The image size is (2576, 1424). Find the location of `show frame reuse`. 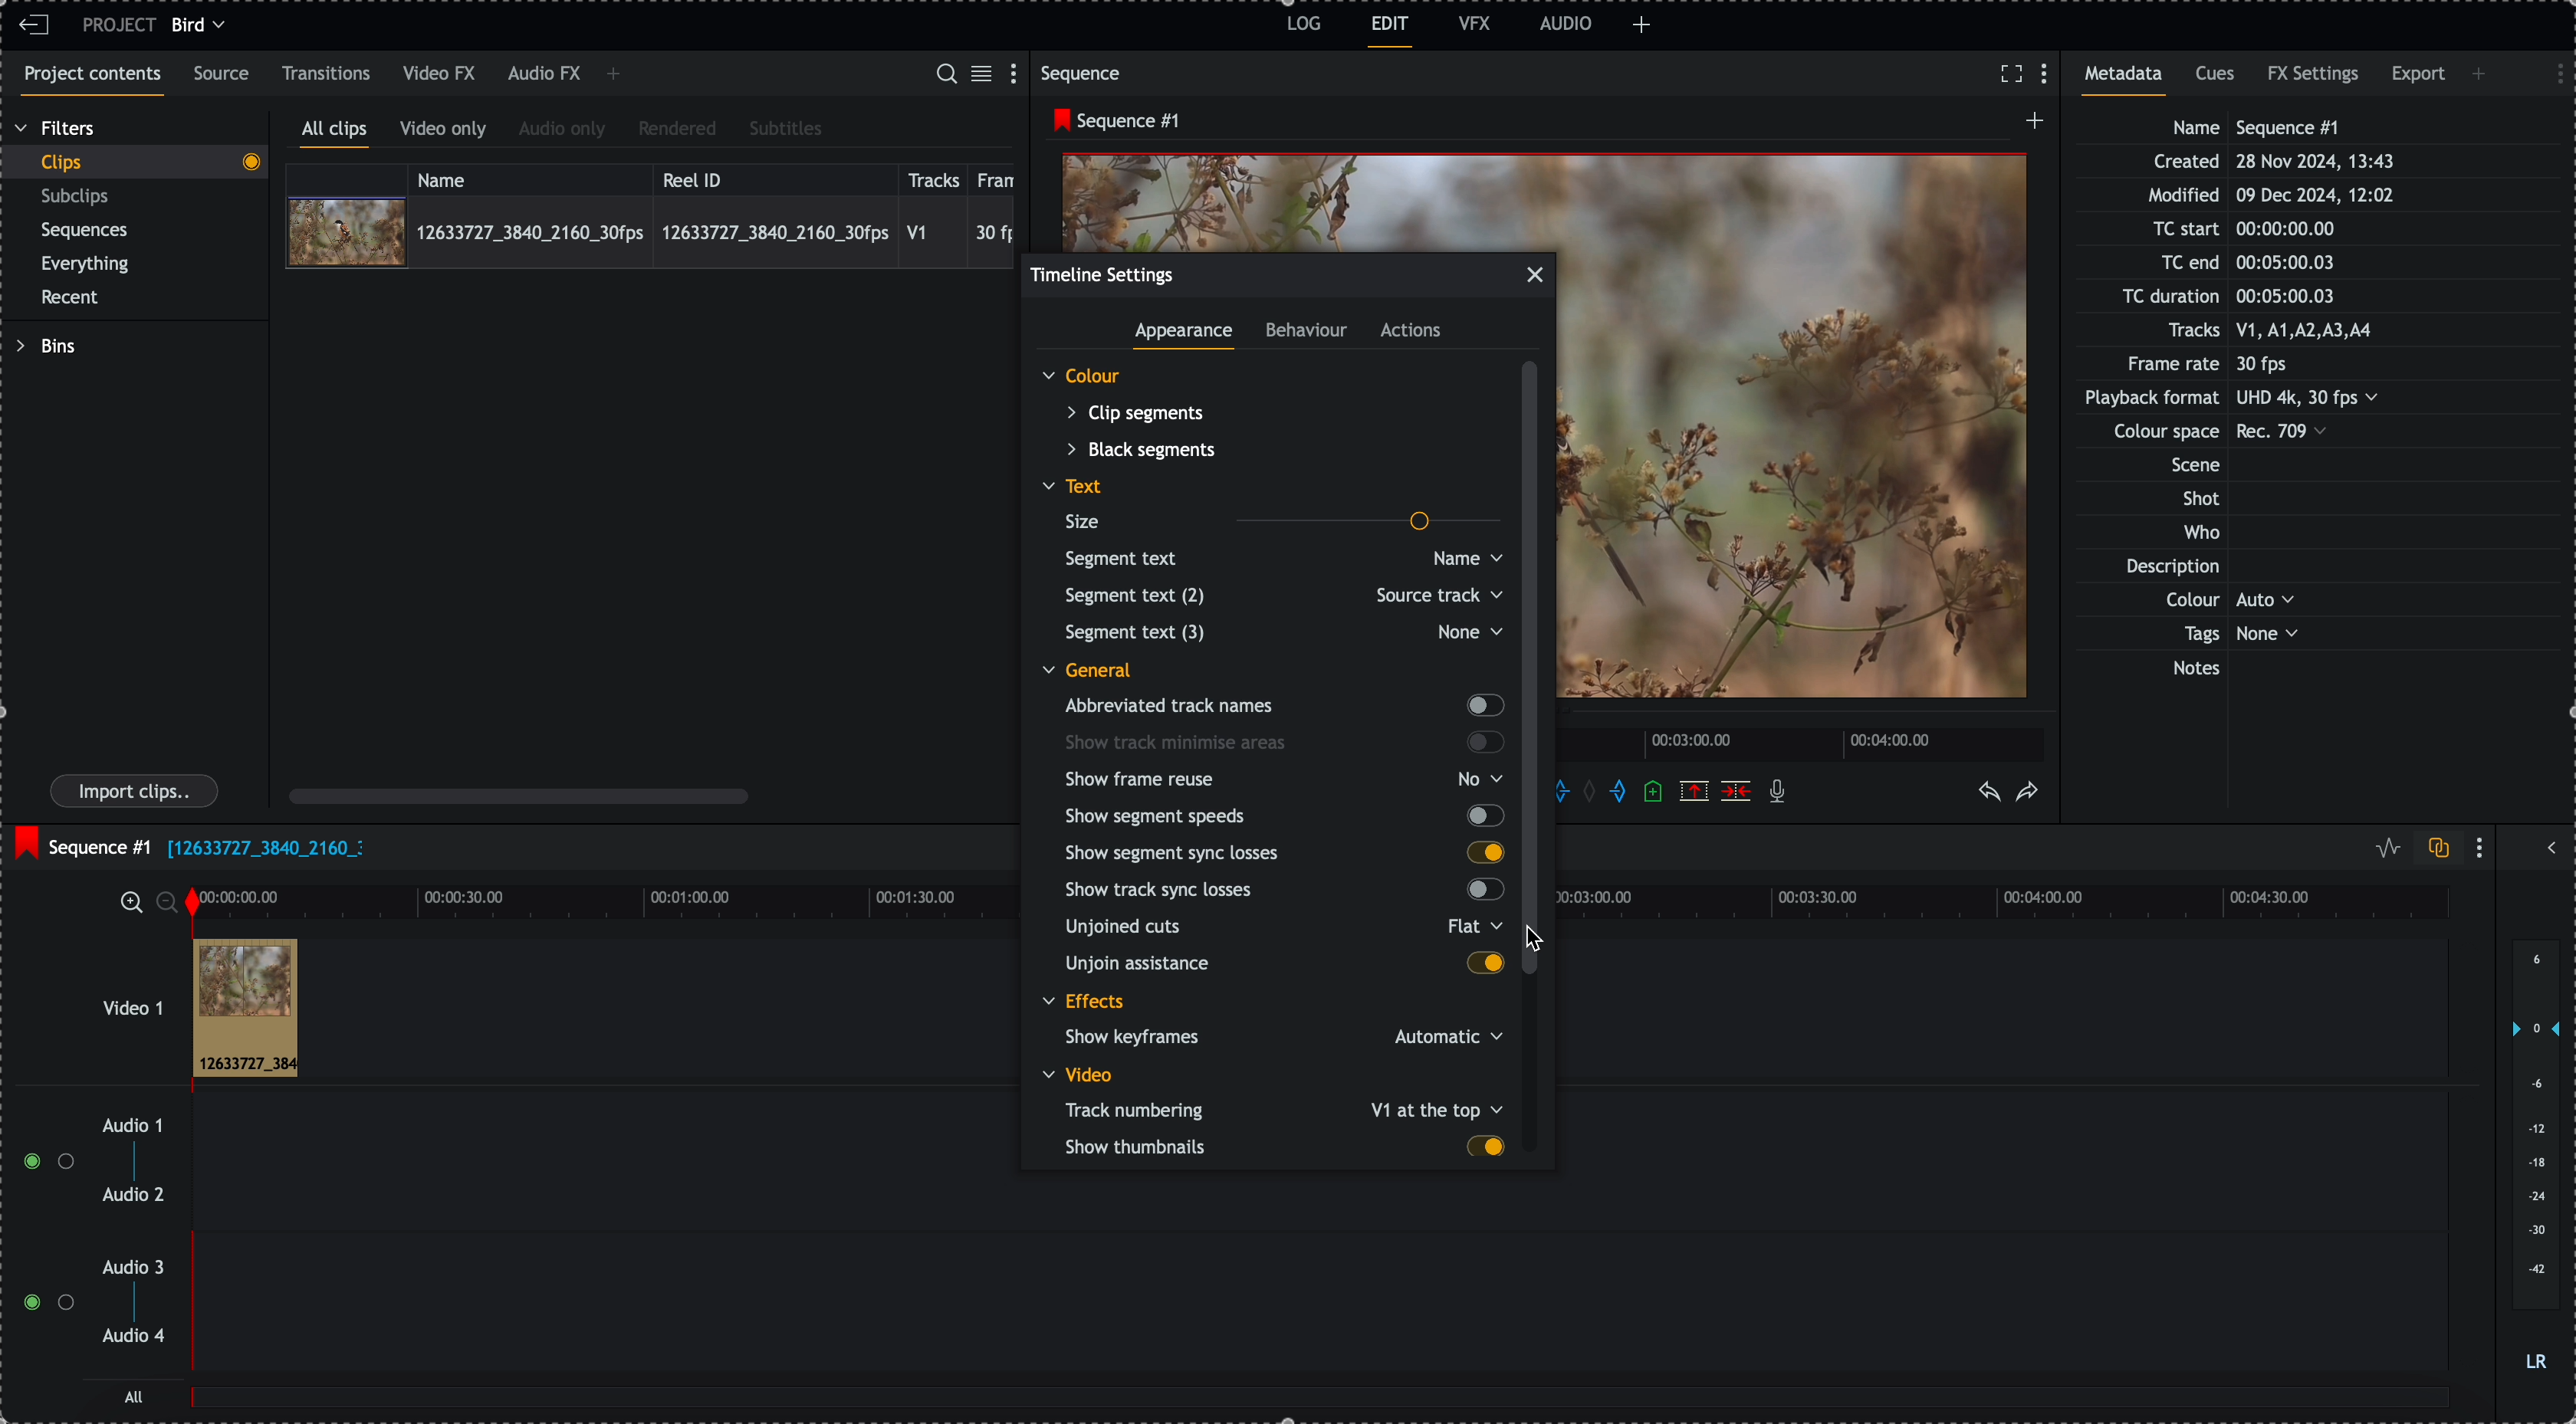

show frame reuse is located at coordinates (1282, 782).